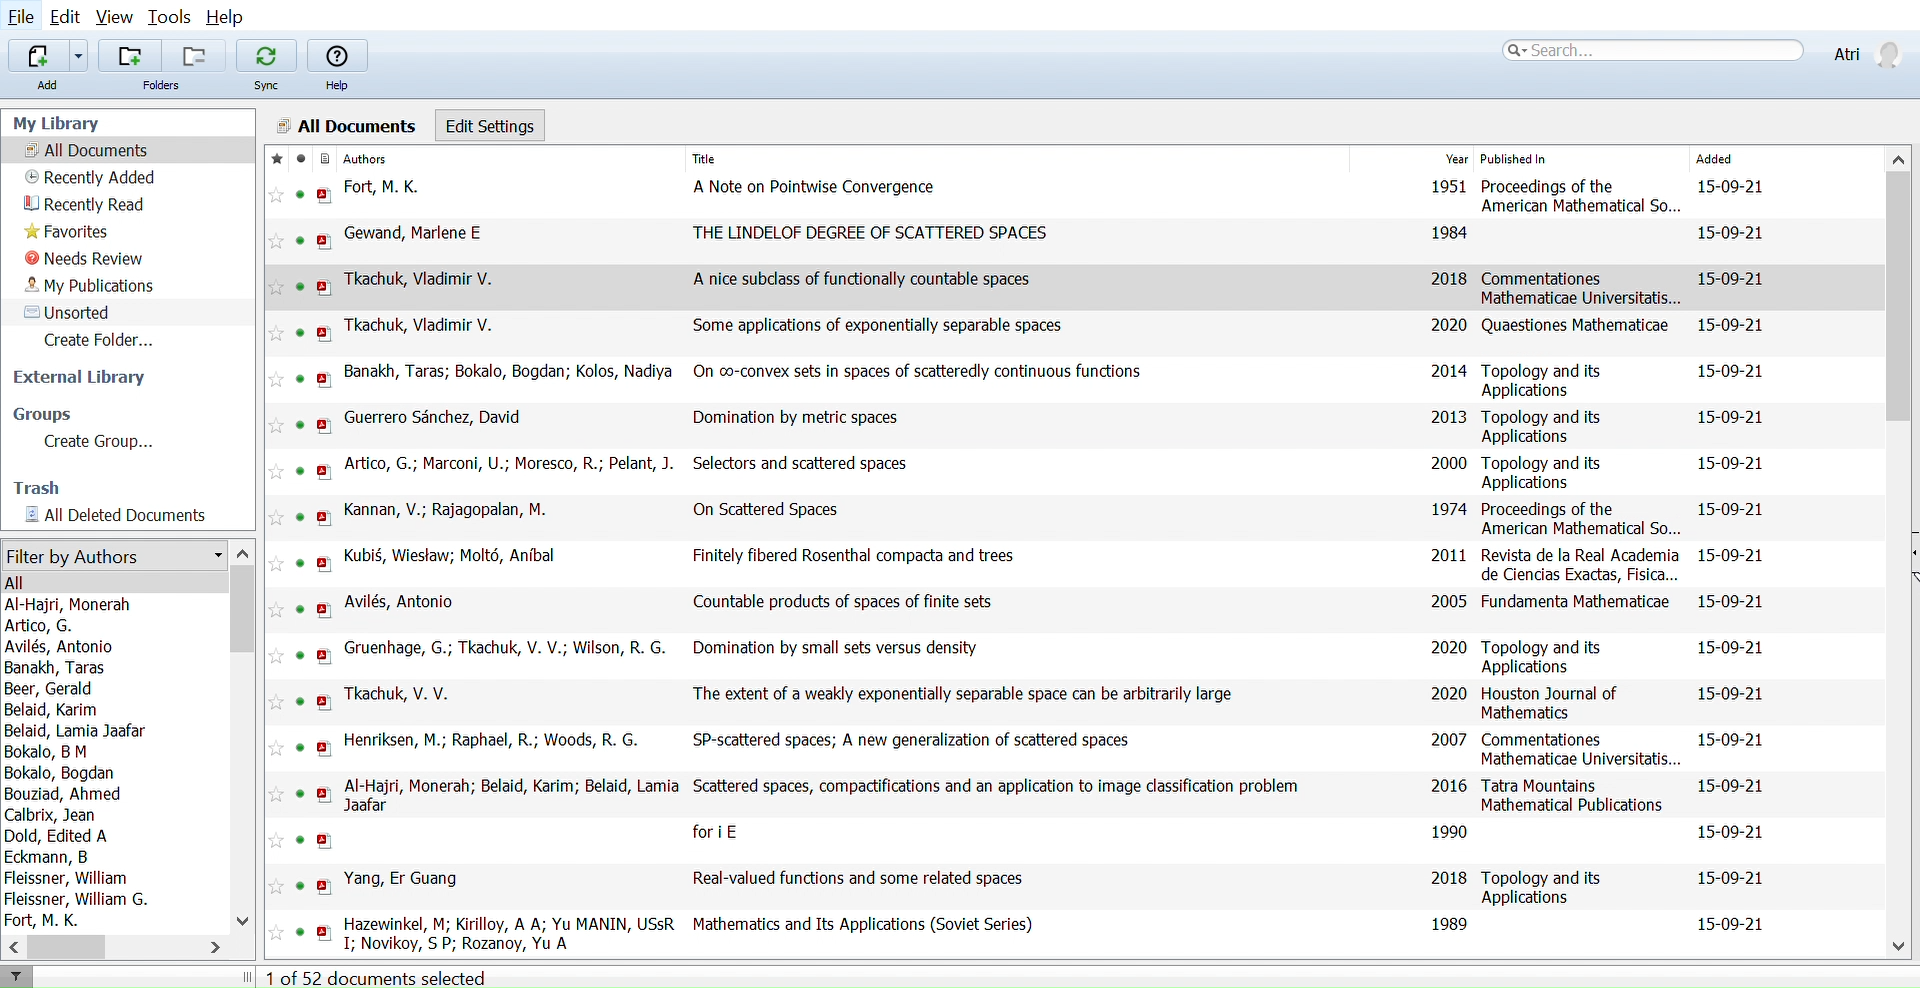 This screenshot has width=1920, height=988. Describe the element at coordinates (1452, 923) in the screenshot. I see `1989` at that location.